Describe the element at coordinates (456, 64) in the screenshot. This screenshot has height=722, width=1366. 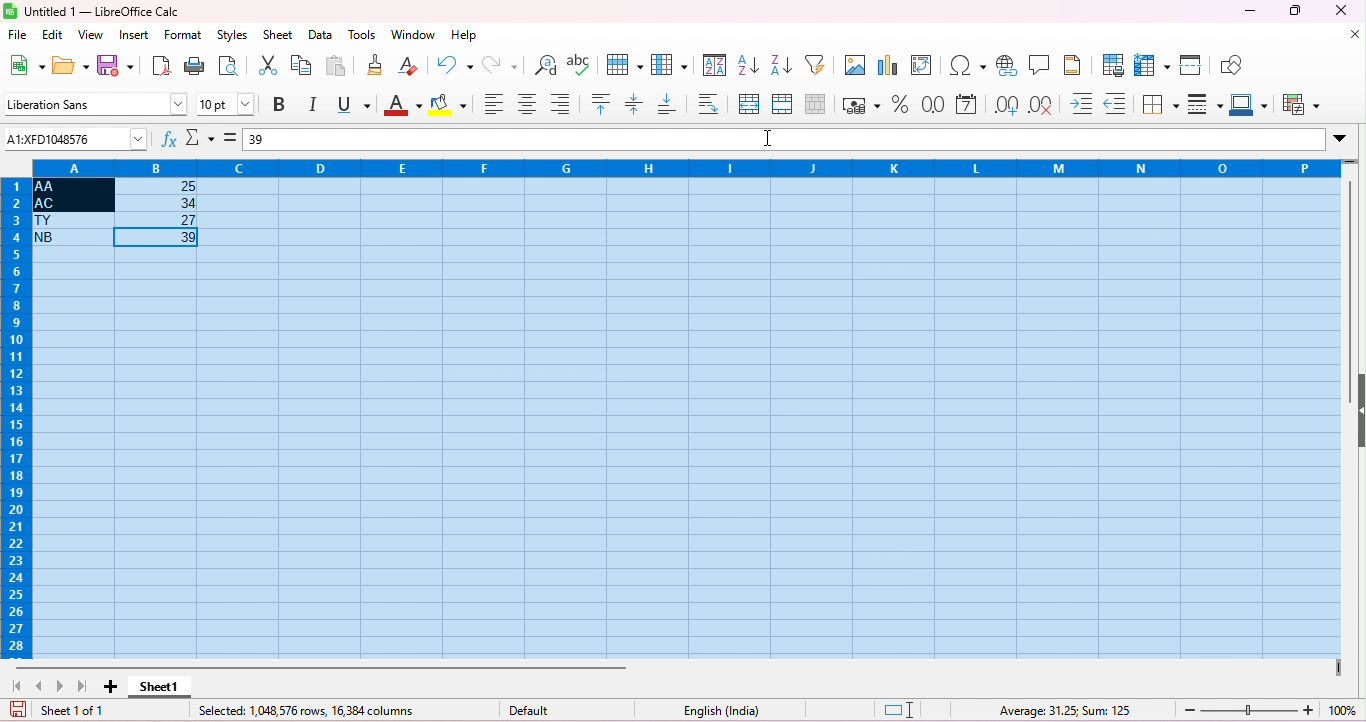
I see `undo` at that location.